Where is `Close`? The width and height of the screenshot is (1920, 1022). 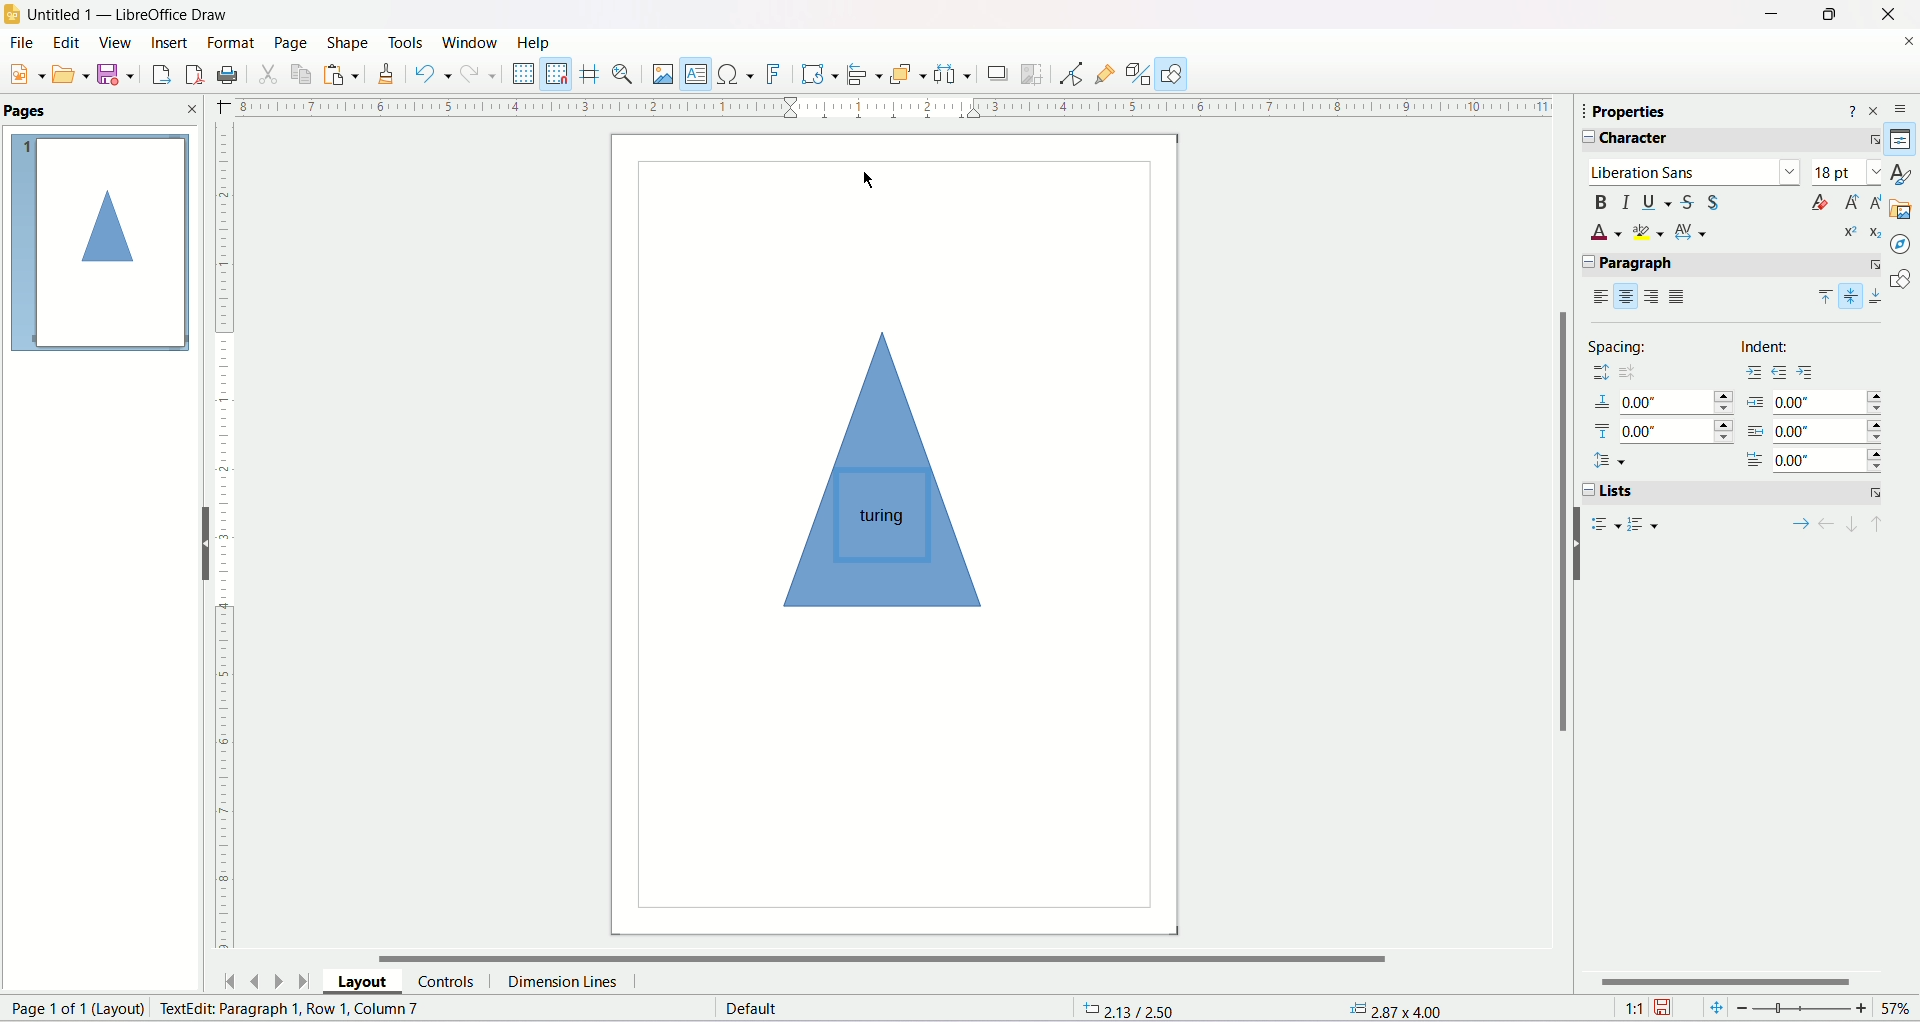 Close is located at coordinates (235, 108).